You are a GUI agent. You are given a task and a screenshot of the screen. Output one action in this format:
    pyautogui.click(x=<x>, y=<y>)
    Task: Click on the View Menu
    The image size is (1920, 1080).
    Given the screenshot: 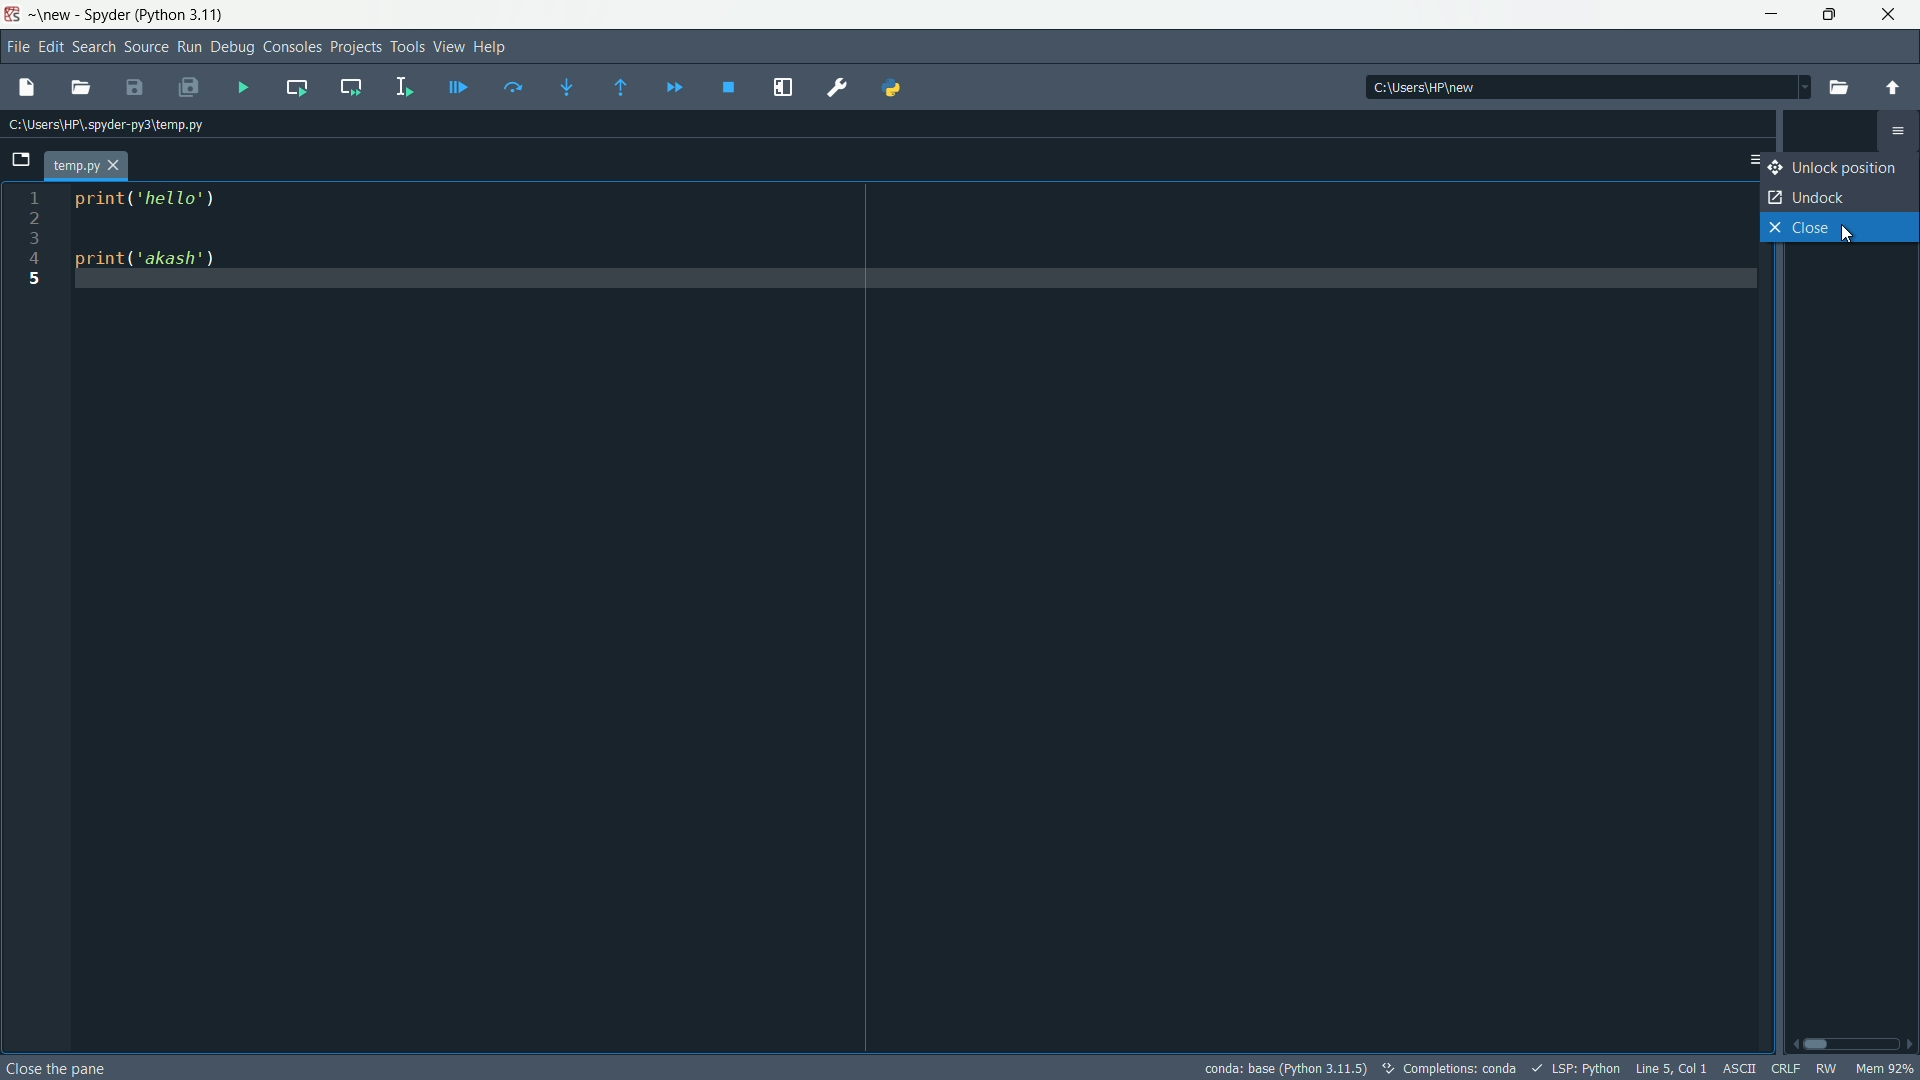 What is the action you would take?
    pyautogui.click(x=448, y=46)
    